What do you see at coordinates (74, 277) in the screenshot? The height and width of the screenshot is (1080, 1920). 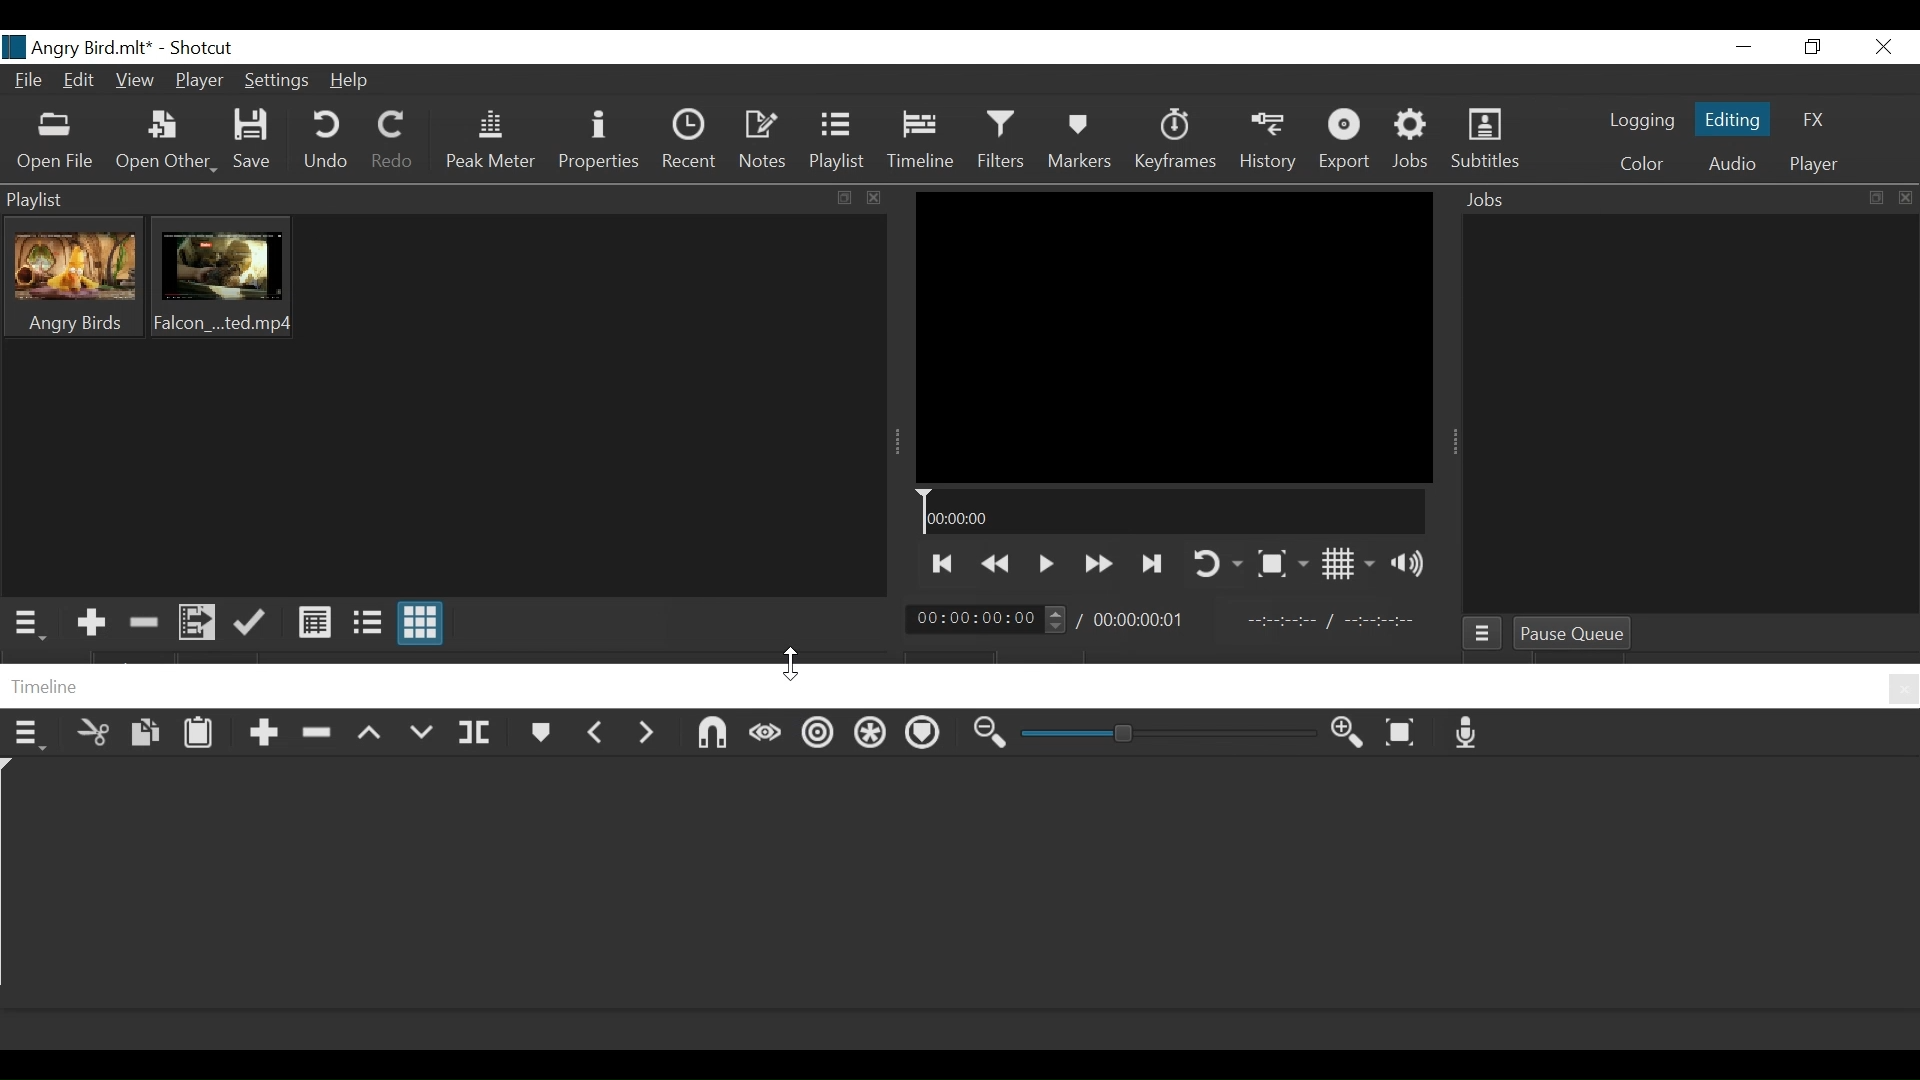 I see `Clip` at bounding box center [74, 277].